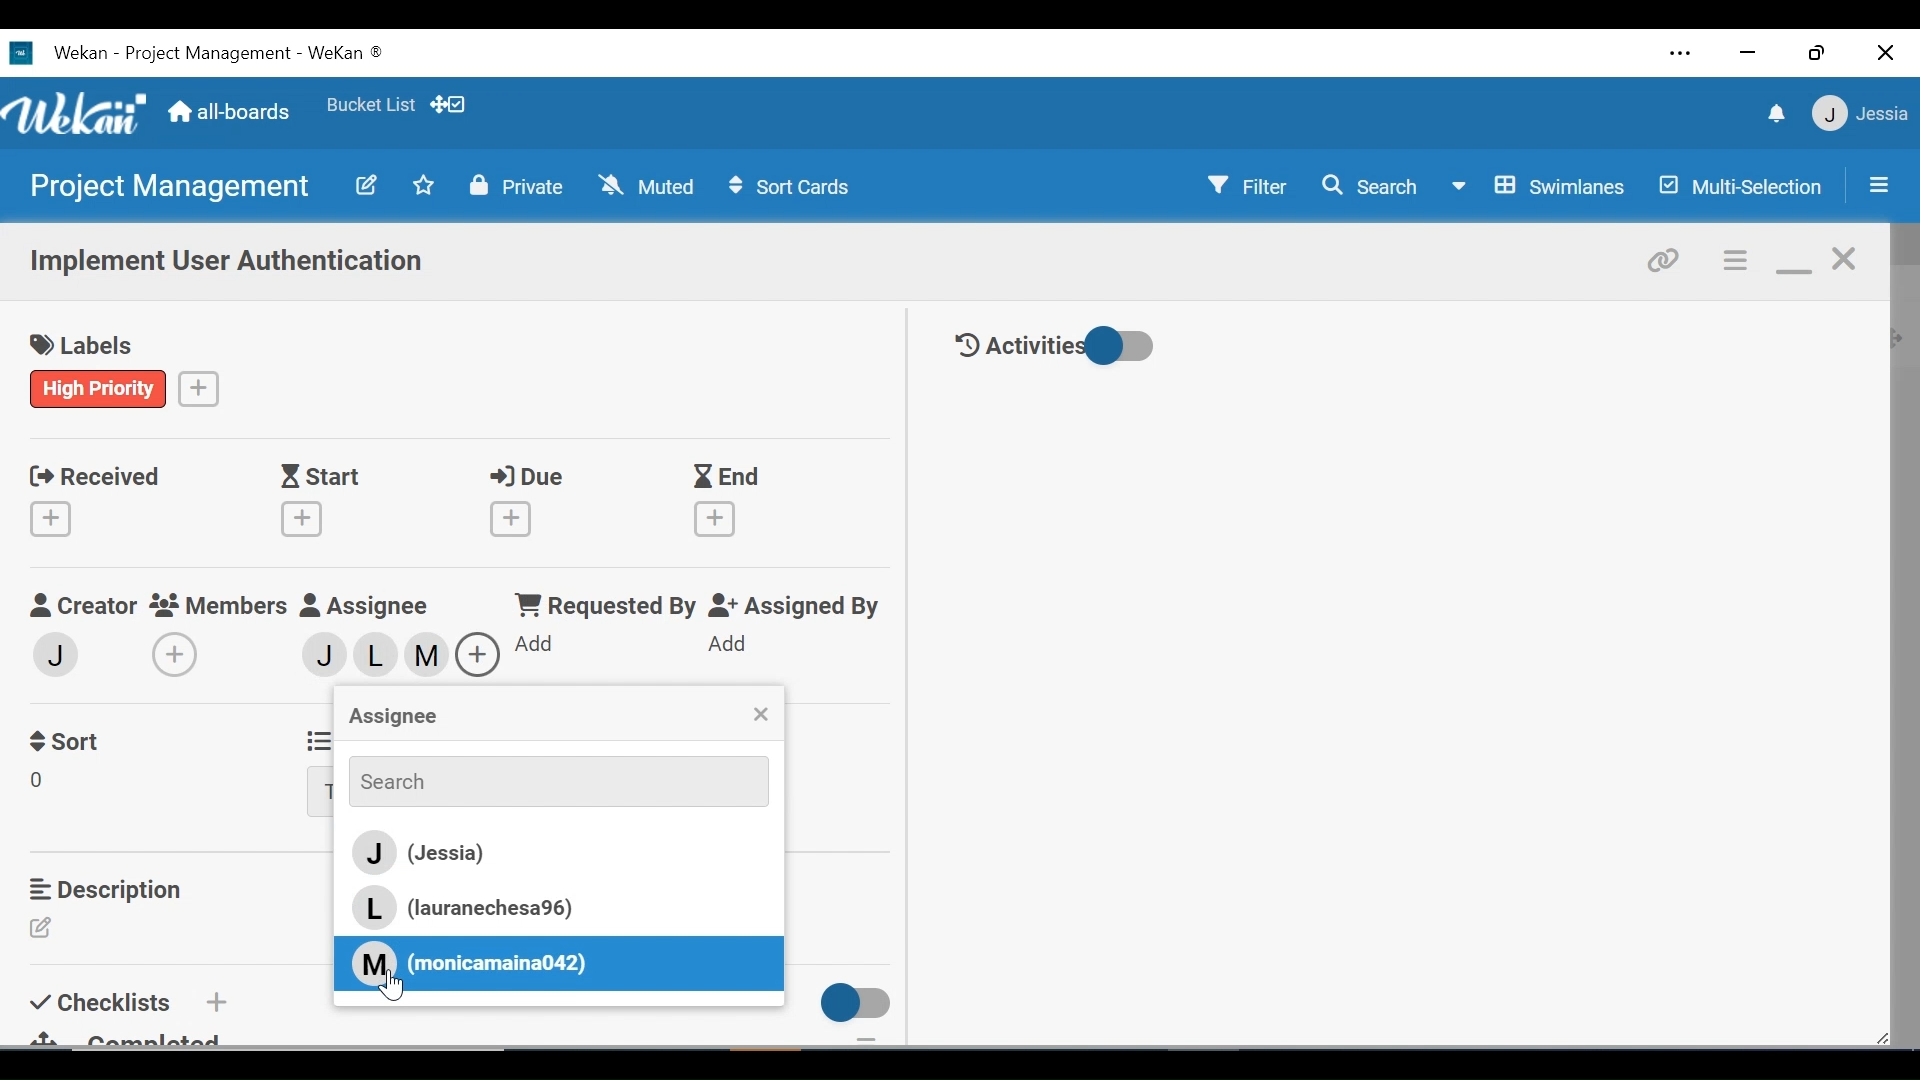  What do you see at coordinates (382, 660) in the screenshot?
I see `lauranechesa96` at bounding box center [382, 660].